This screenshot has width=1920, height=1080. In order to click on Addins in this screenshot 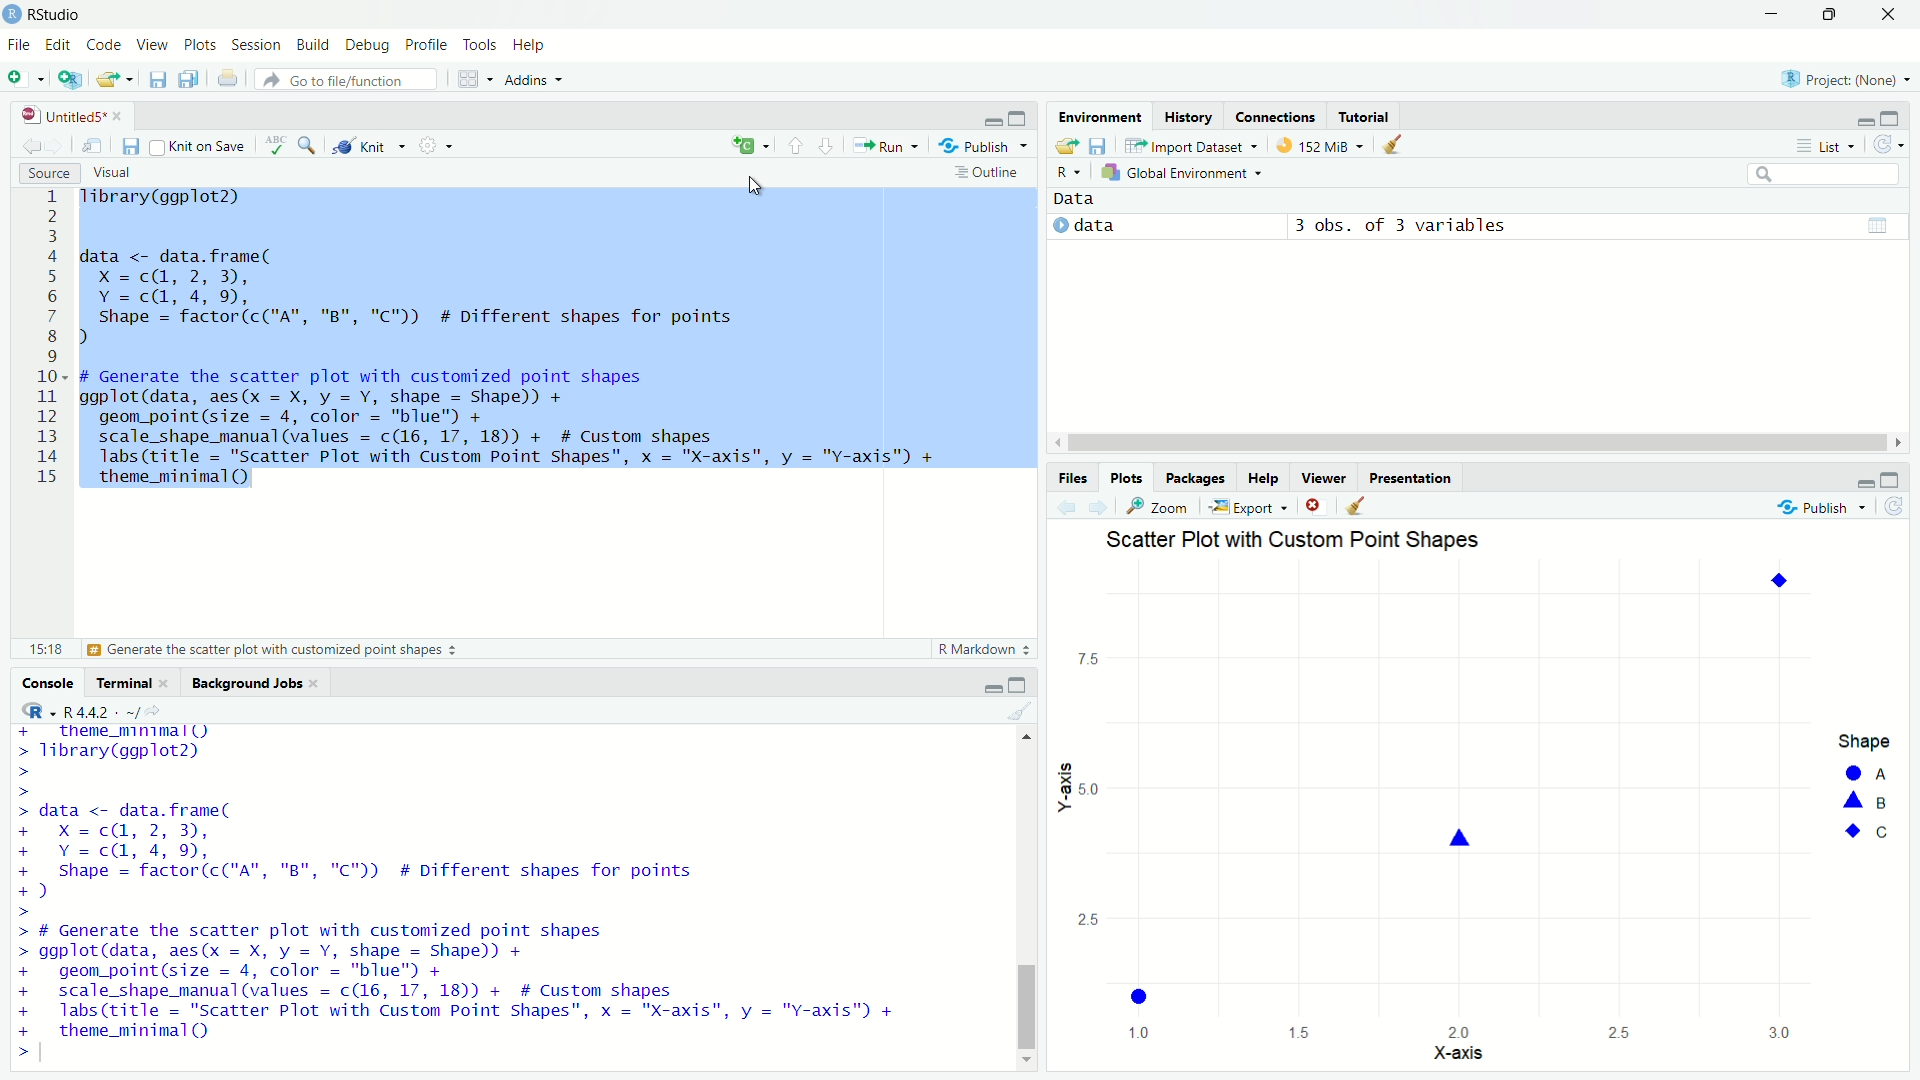, I will do `click(536, 79)`.